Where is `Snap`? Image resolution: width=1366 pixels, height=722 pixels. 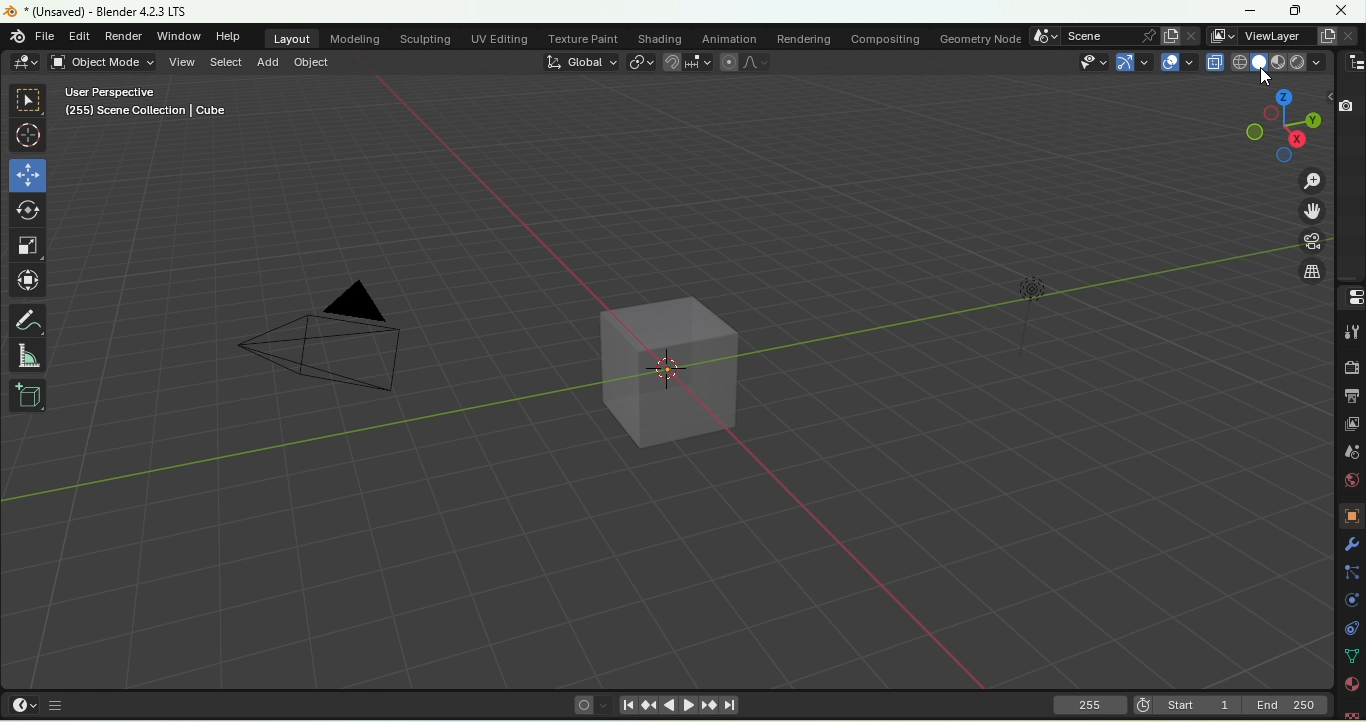
Snap is located at coordinates (672, 63).